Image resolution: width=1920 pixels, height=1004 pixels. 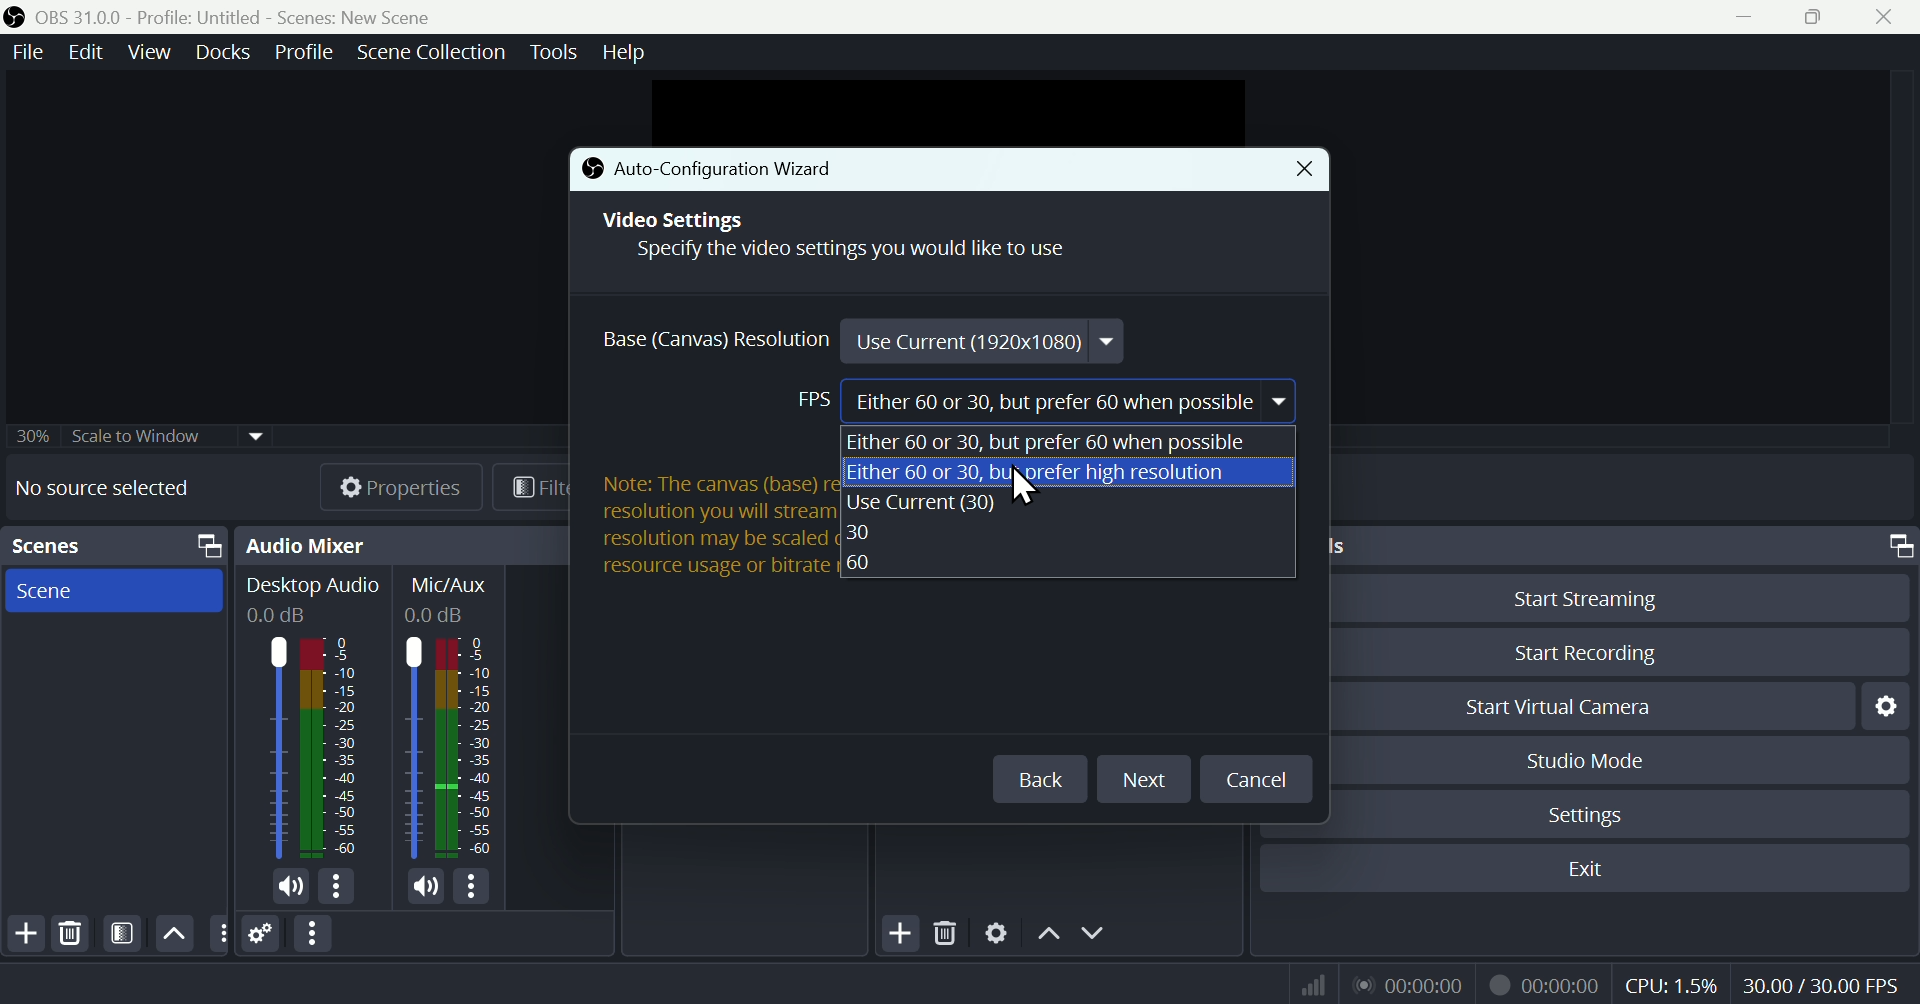 I want to click on View, so click(x=145, y=52).